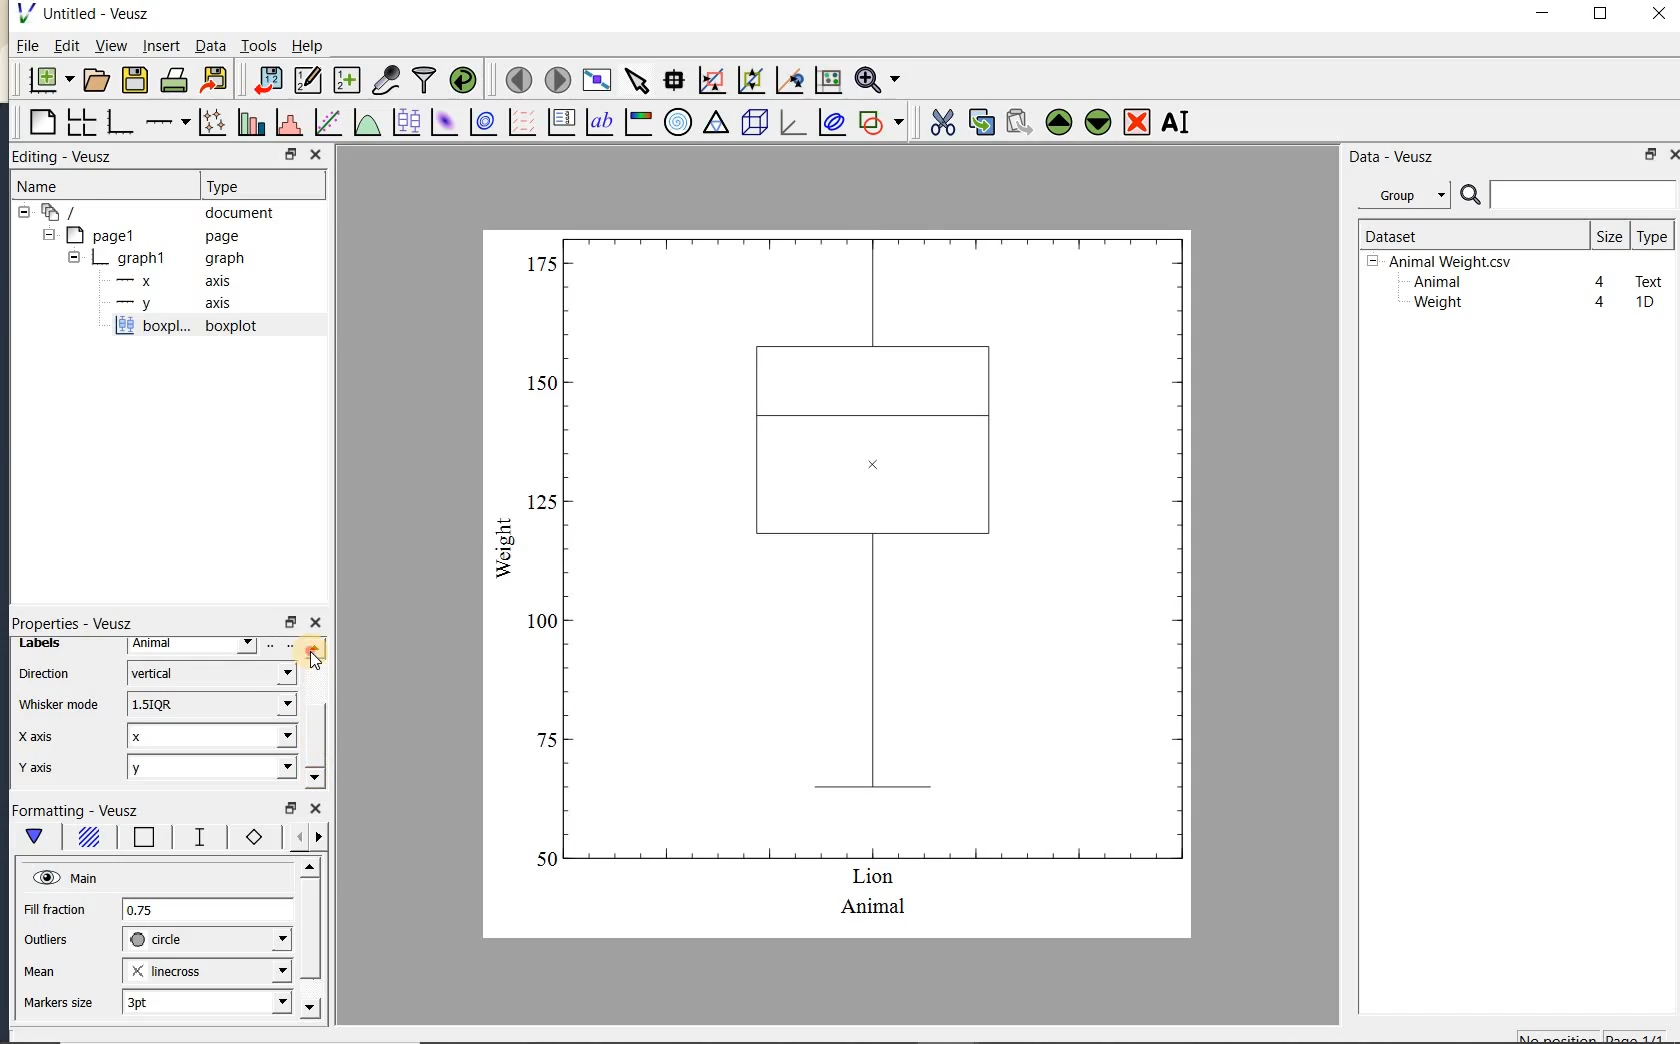 Image resolution: width=1680 pixels, height=1044 pixels. What do you see at coordinates (830, 121) in the screenshot?
I see `plot covariance ellipses` at bounding box center [830, 121].